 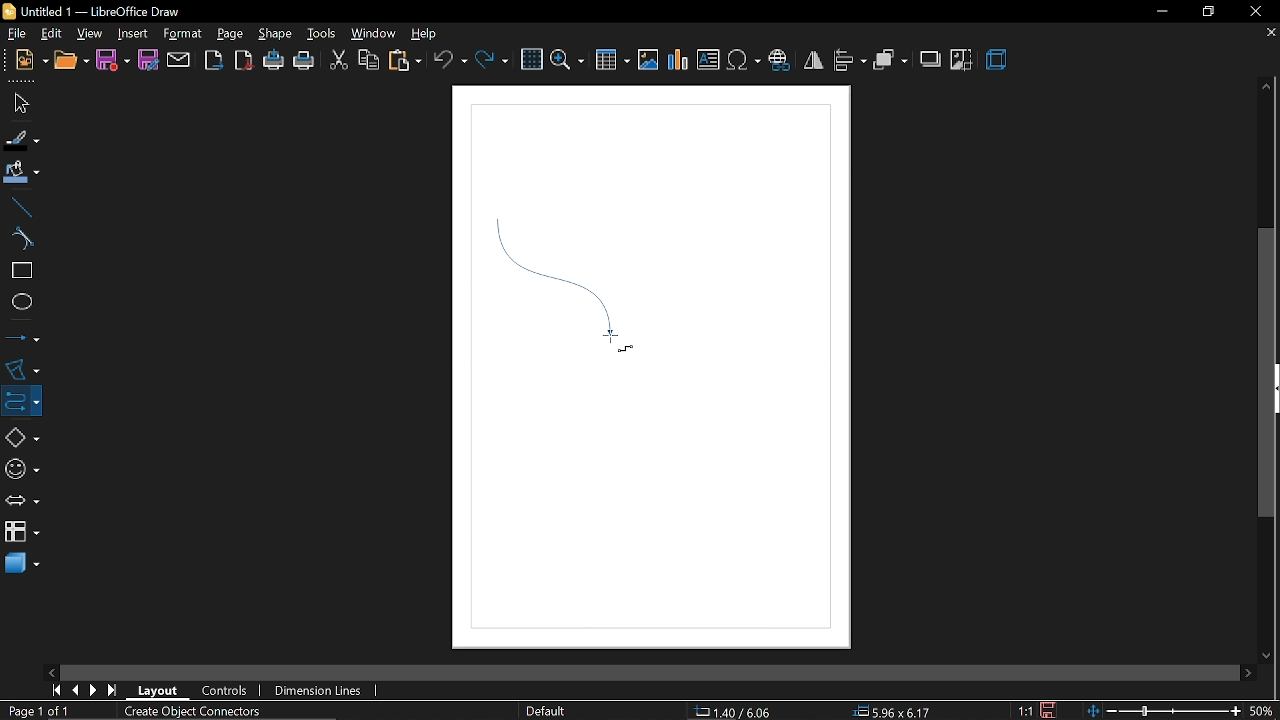 I want to click on previous page, so click(x=74, y=691).